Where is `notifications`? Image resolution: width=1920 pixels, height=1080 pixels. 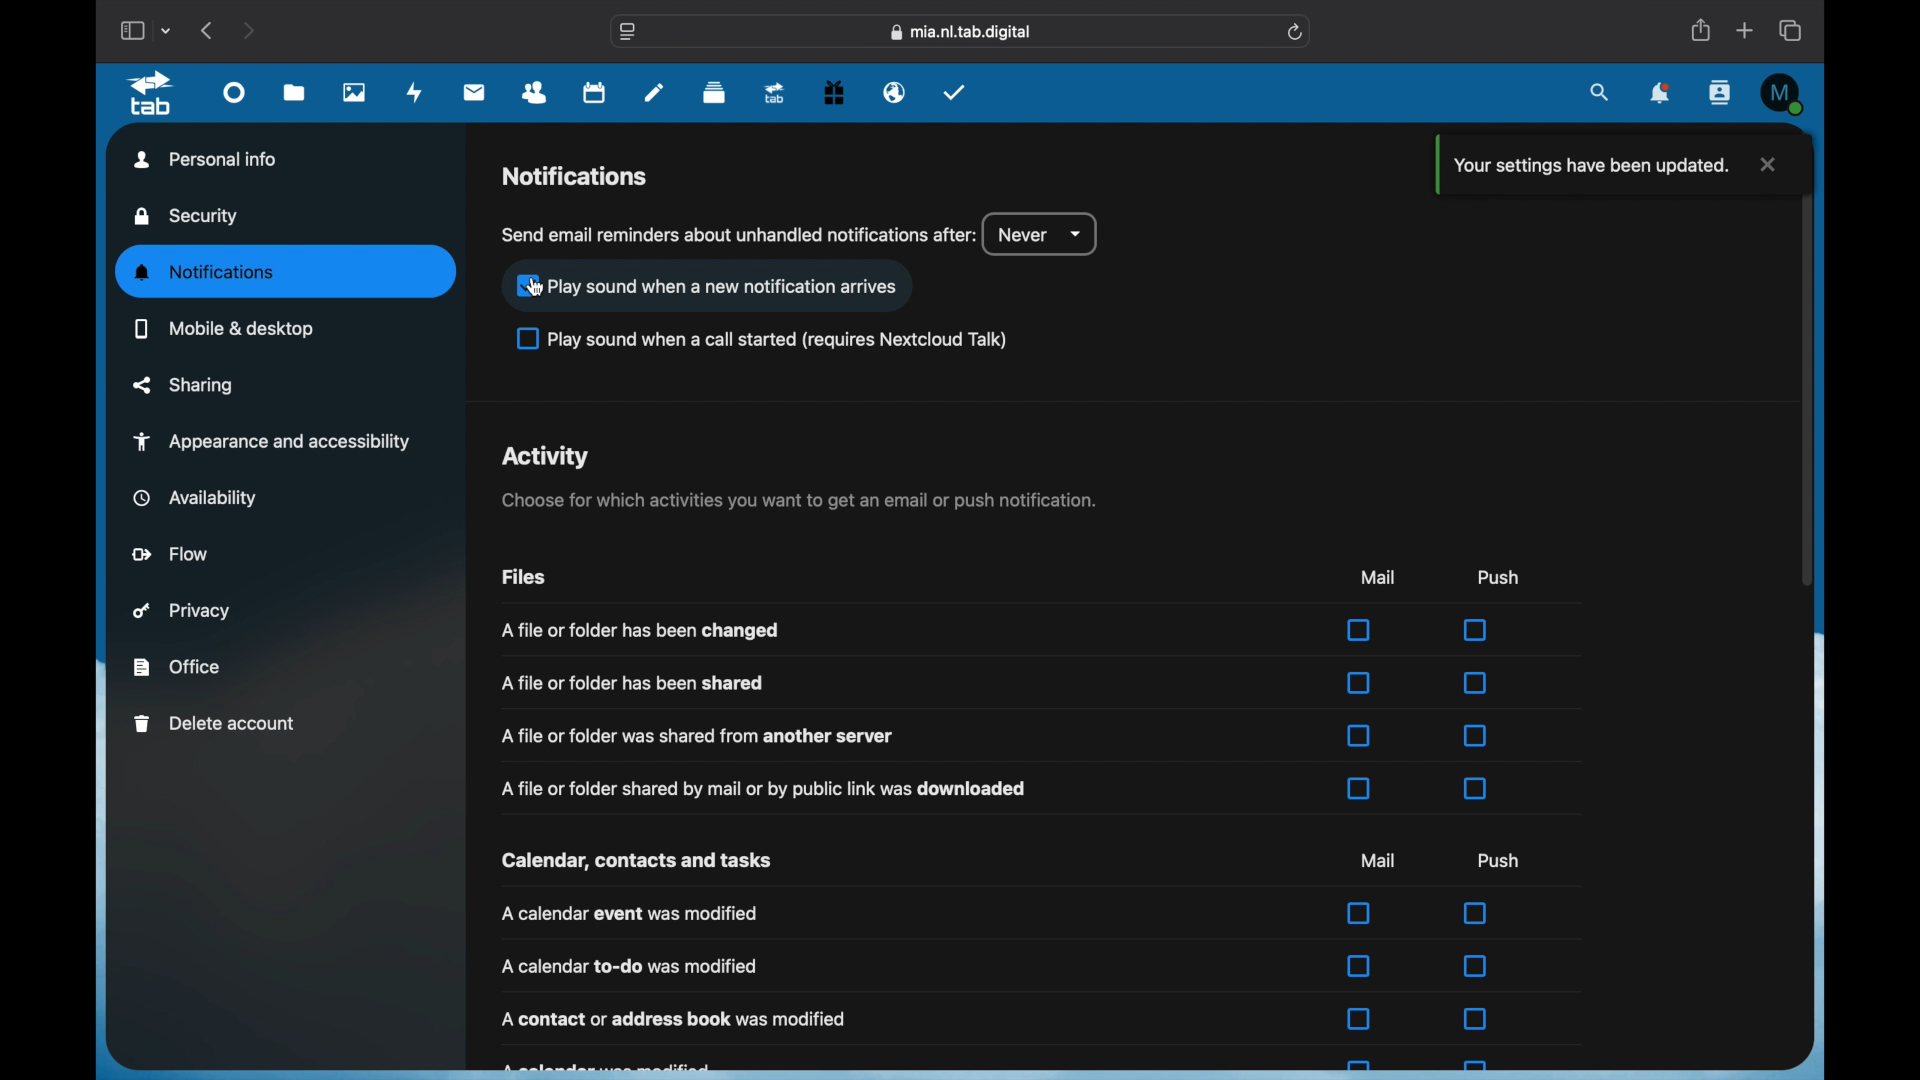 notifications is located at coordinates (576, 177).